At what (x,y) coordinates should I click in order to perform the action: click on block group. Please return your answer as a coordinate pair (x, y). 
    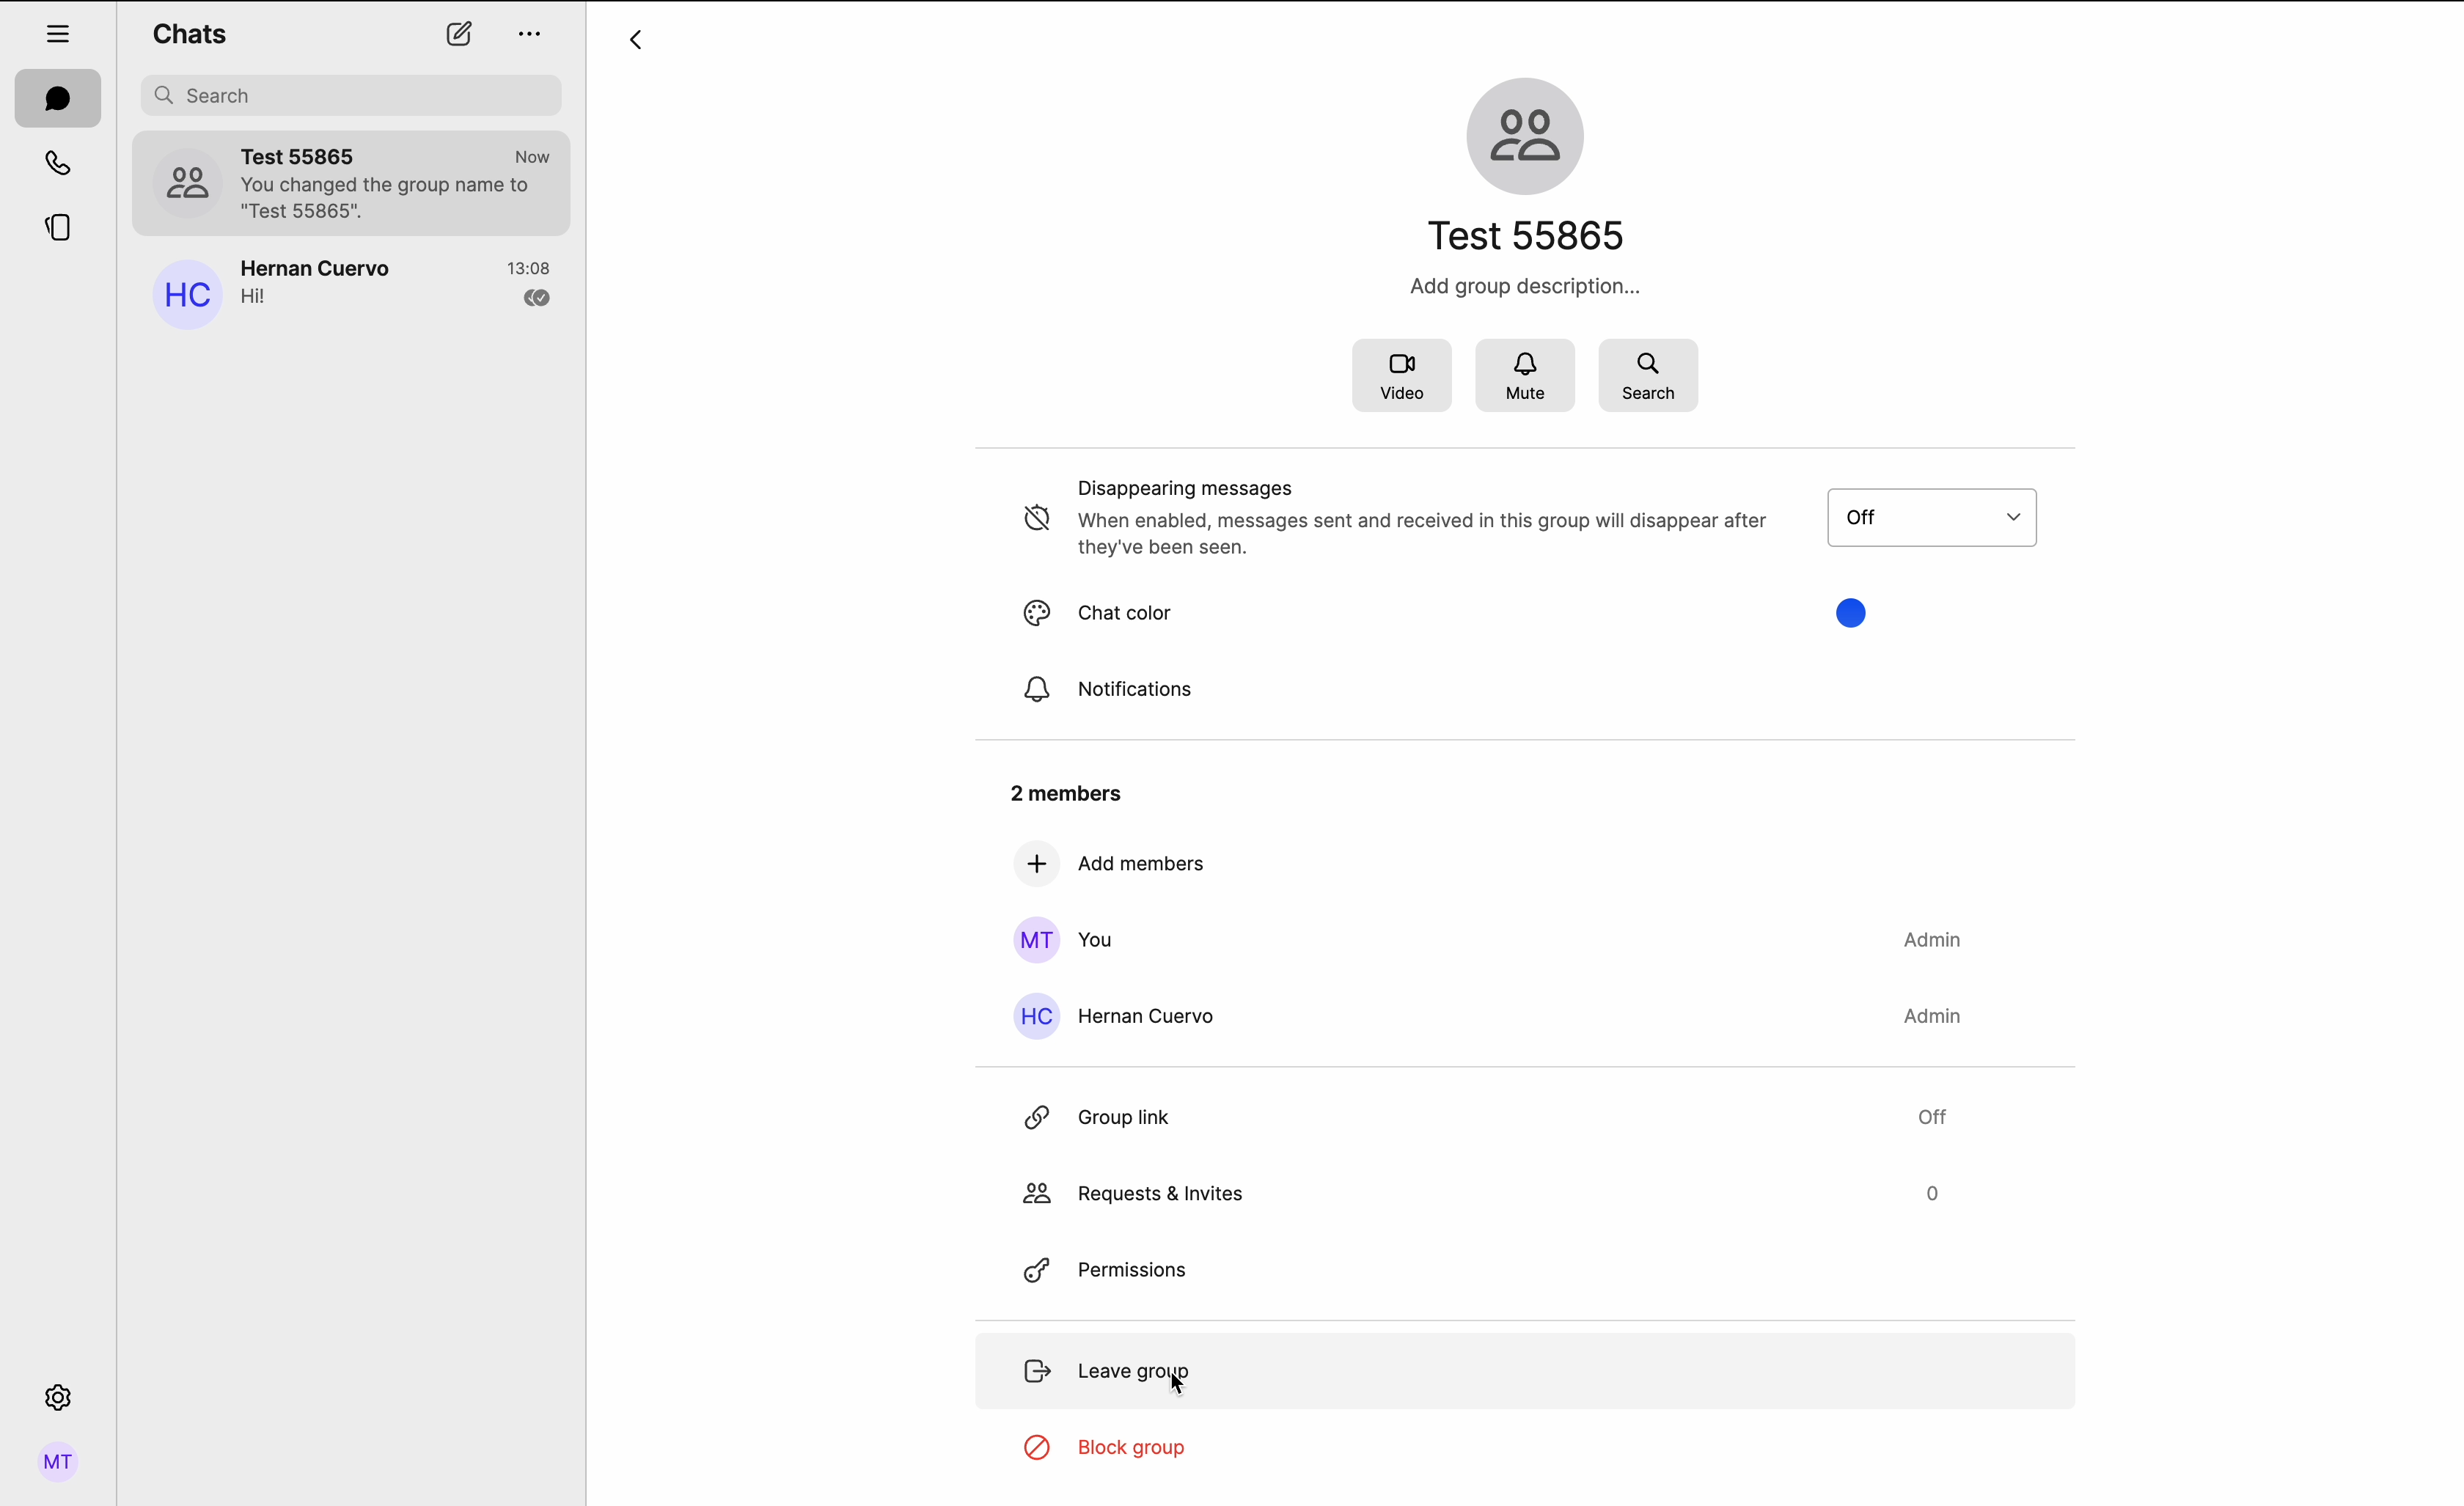
    Looking at the image, I should click on (1113, 1451).